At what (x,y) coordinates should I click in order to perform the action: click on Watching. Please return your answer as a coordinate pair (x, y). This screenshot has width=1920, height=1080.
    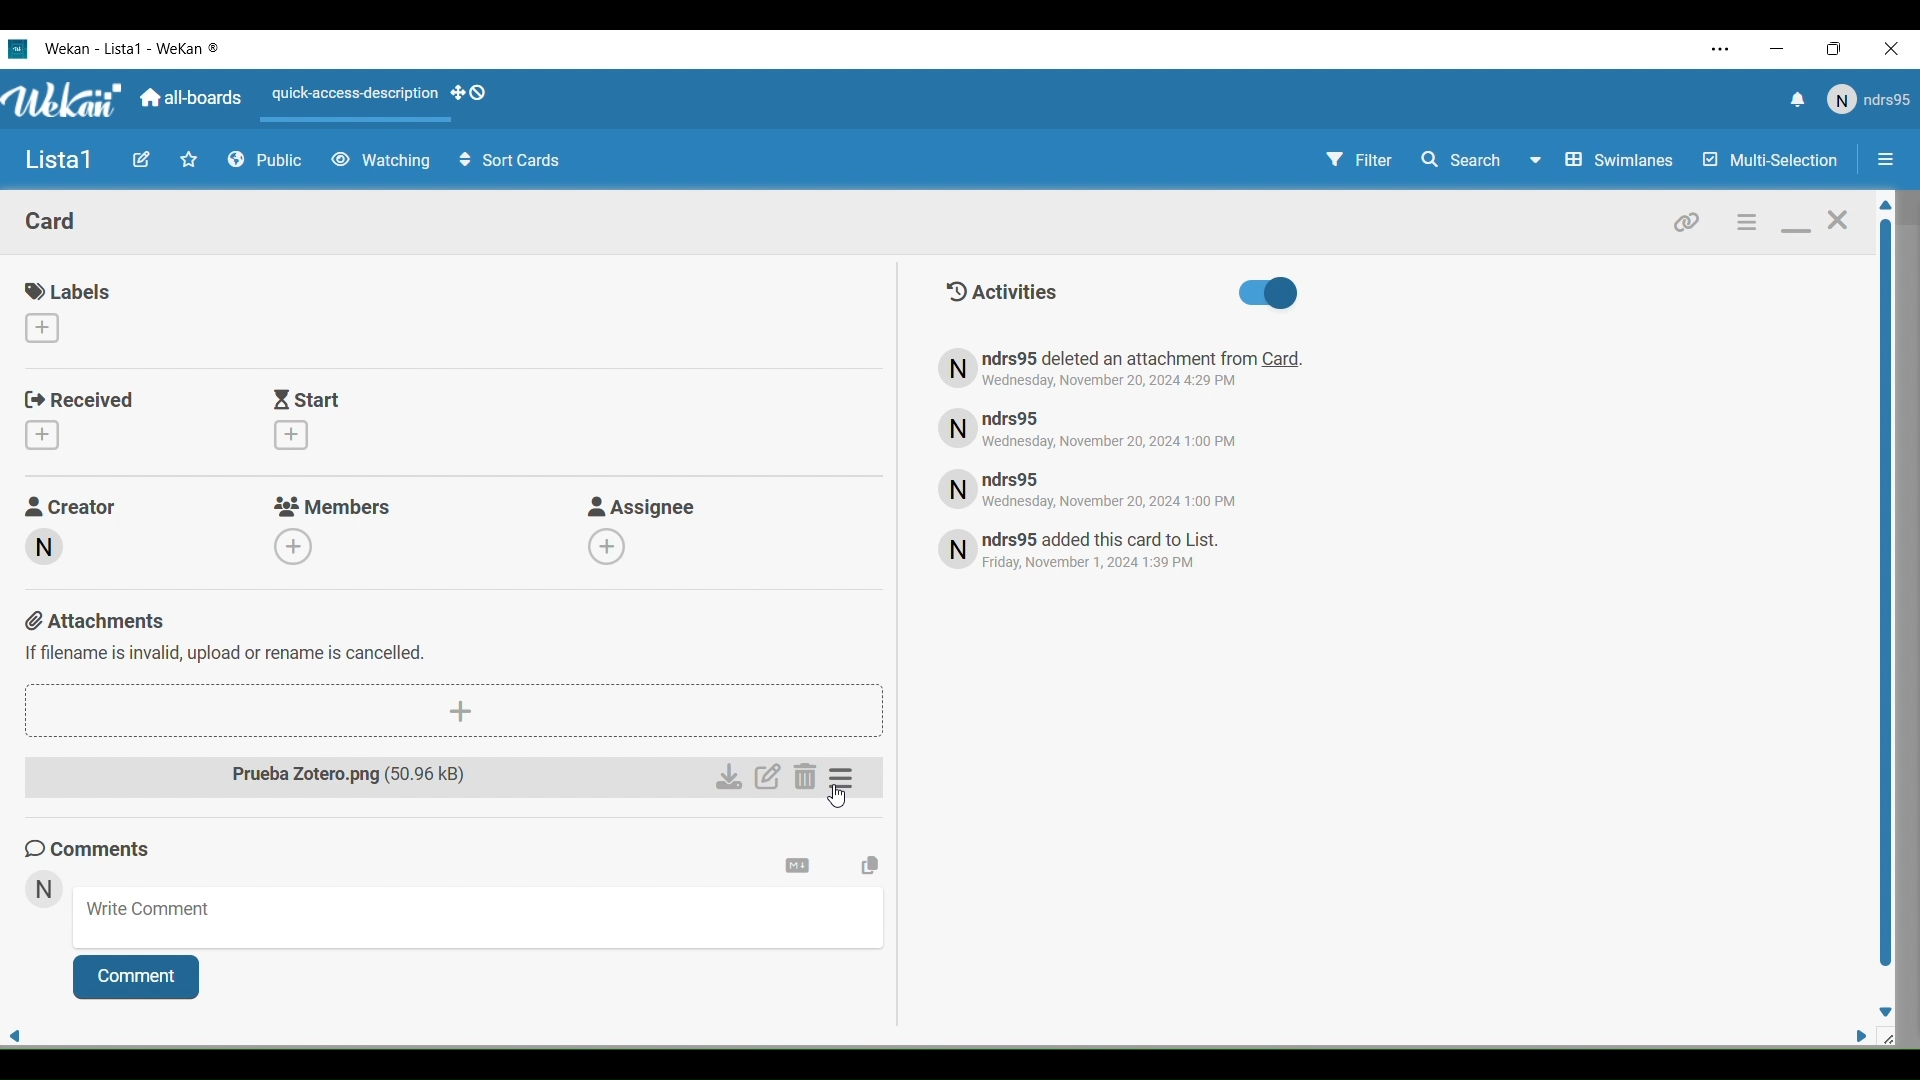
    Looking at the image, I should click on (380, 161).